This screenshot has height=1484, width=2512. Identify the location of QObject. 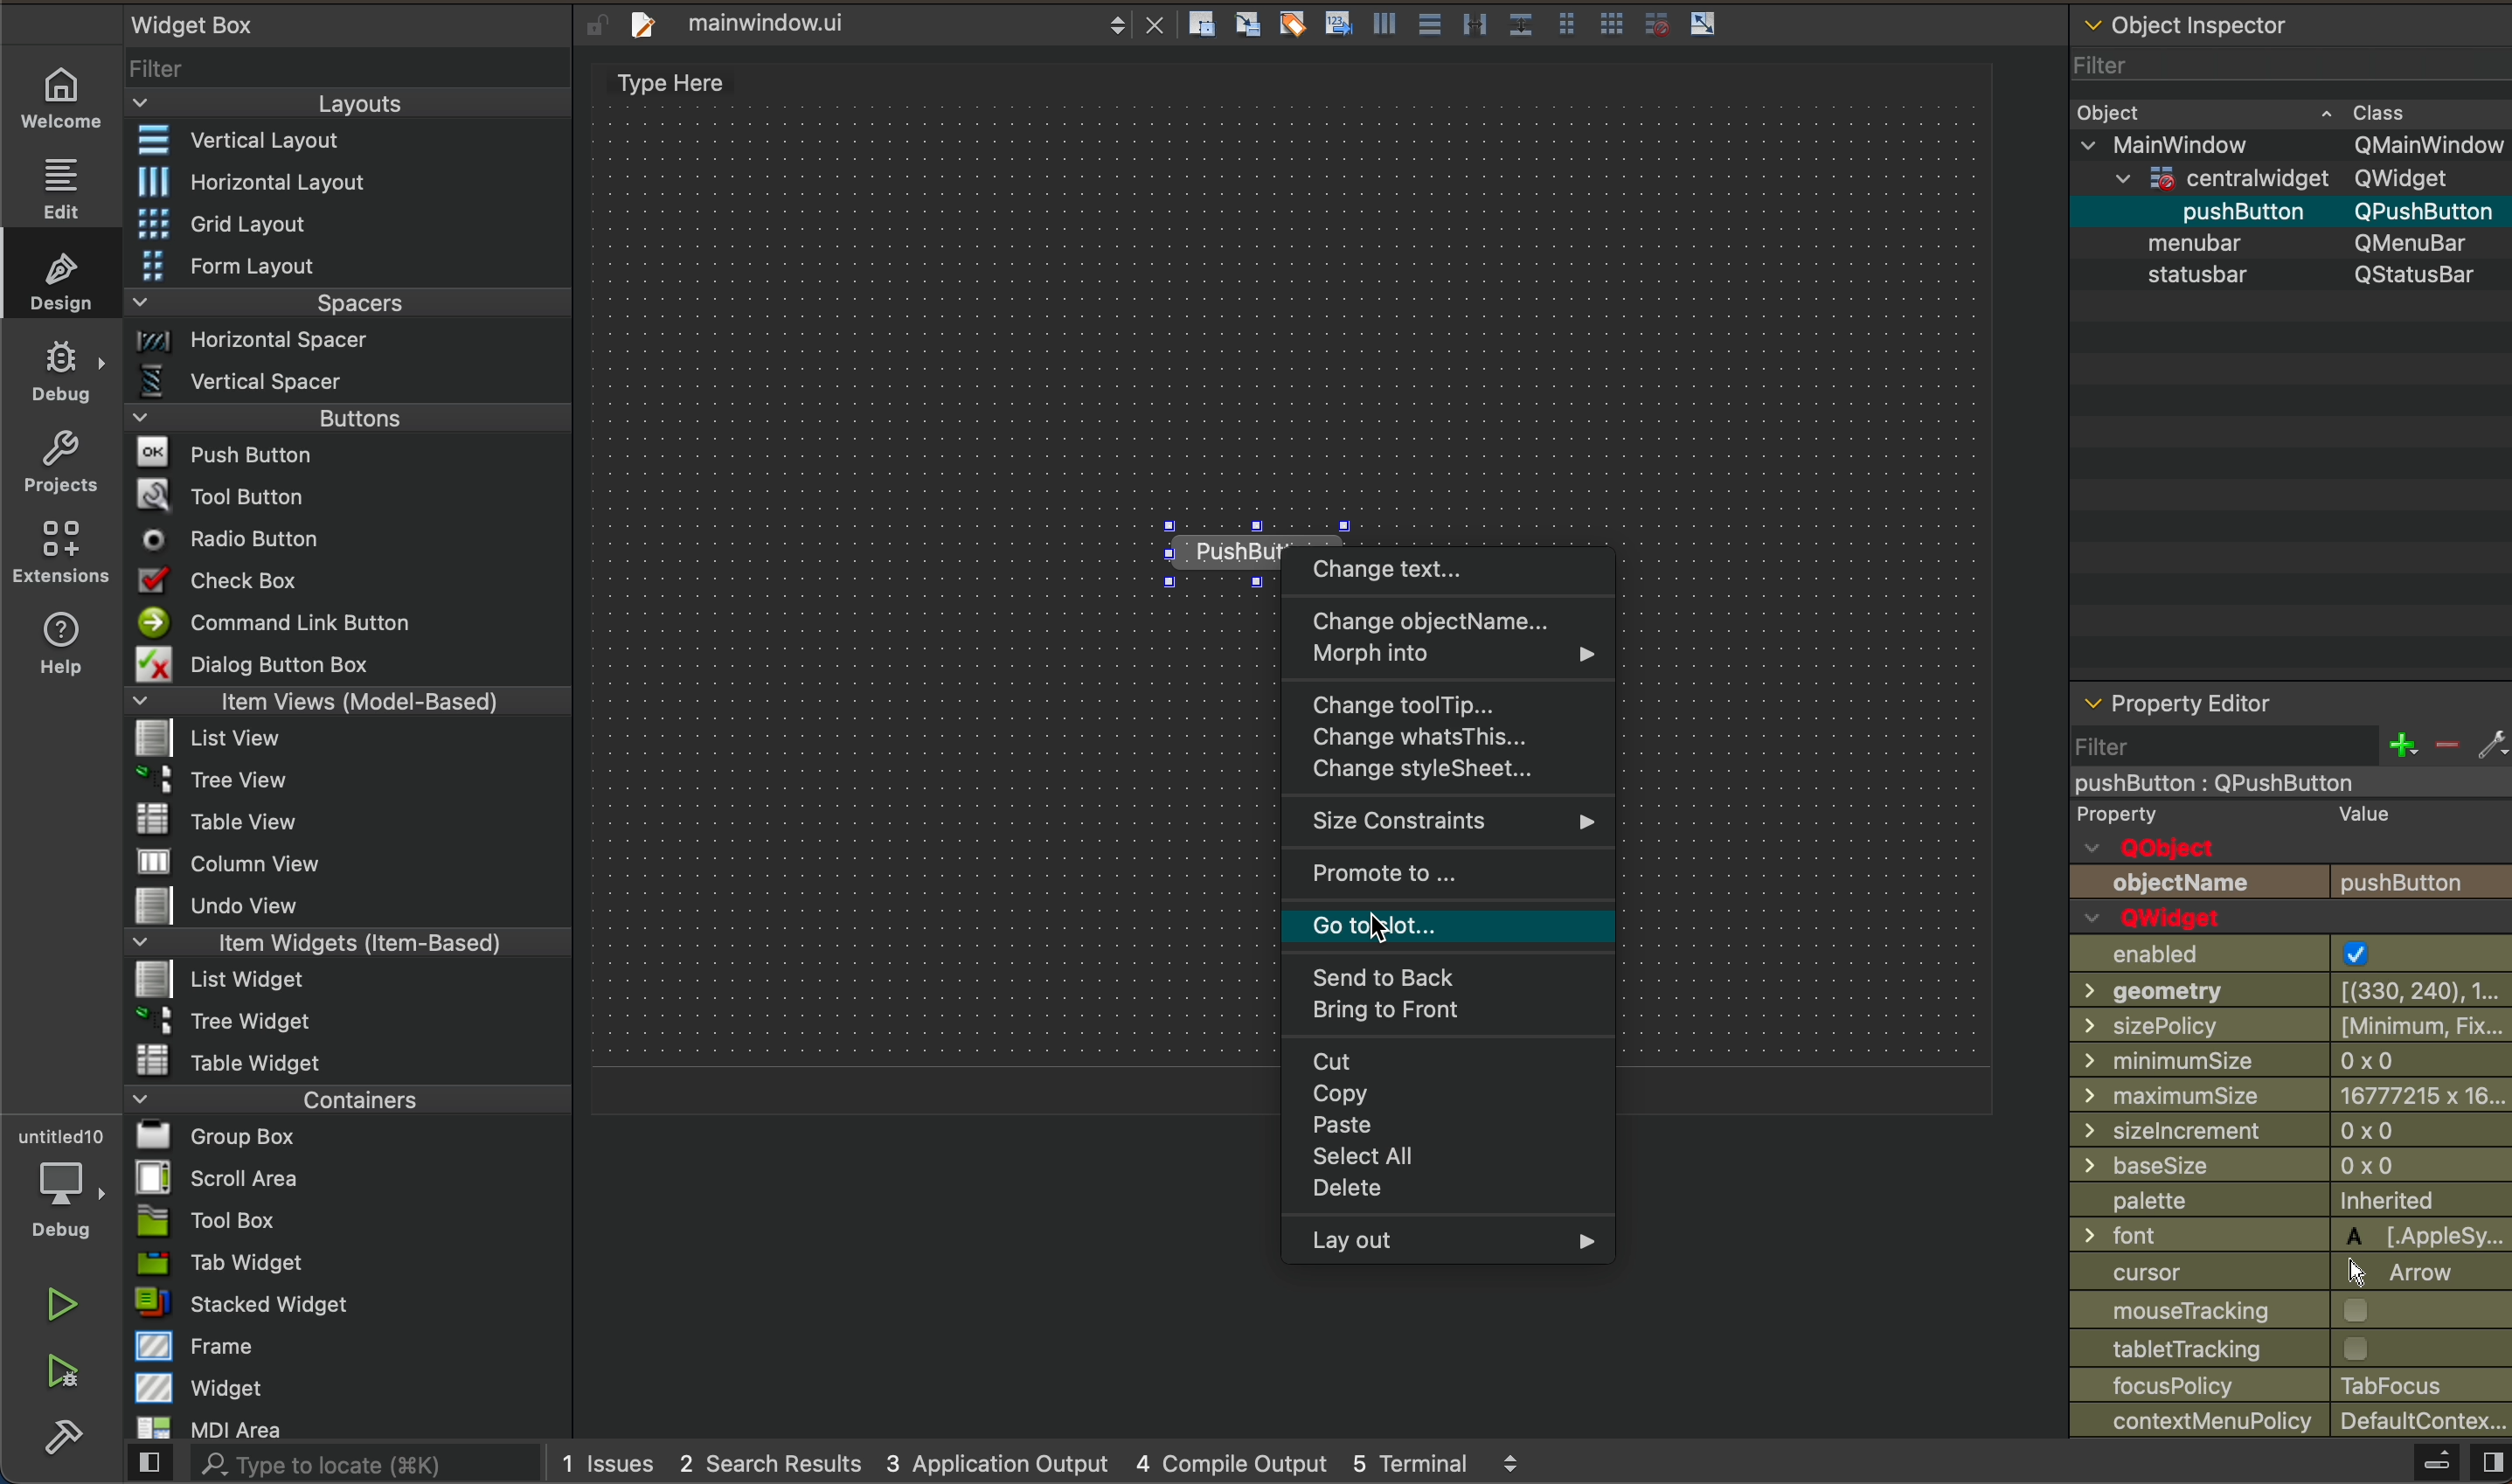
(2155, 846).